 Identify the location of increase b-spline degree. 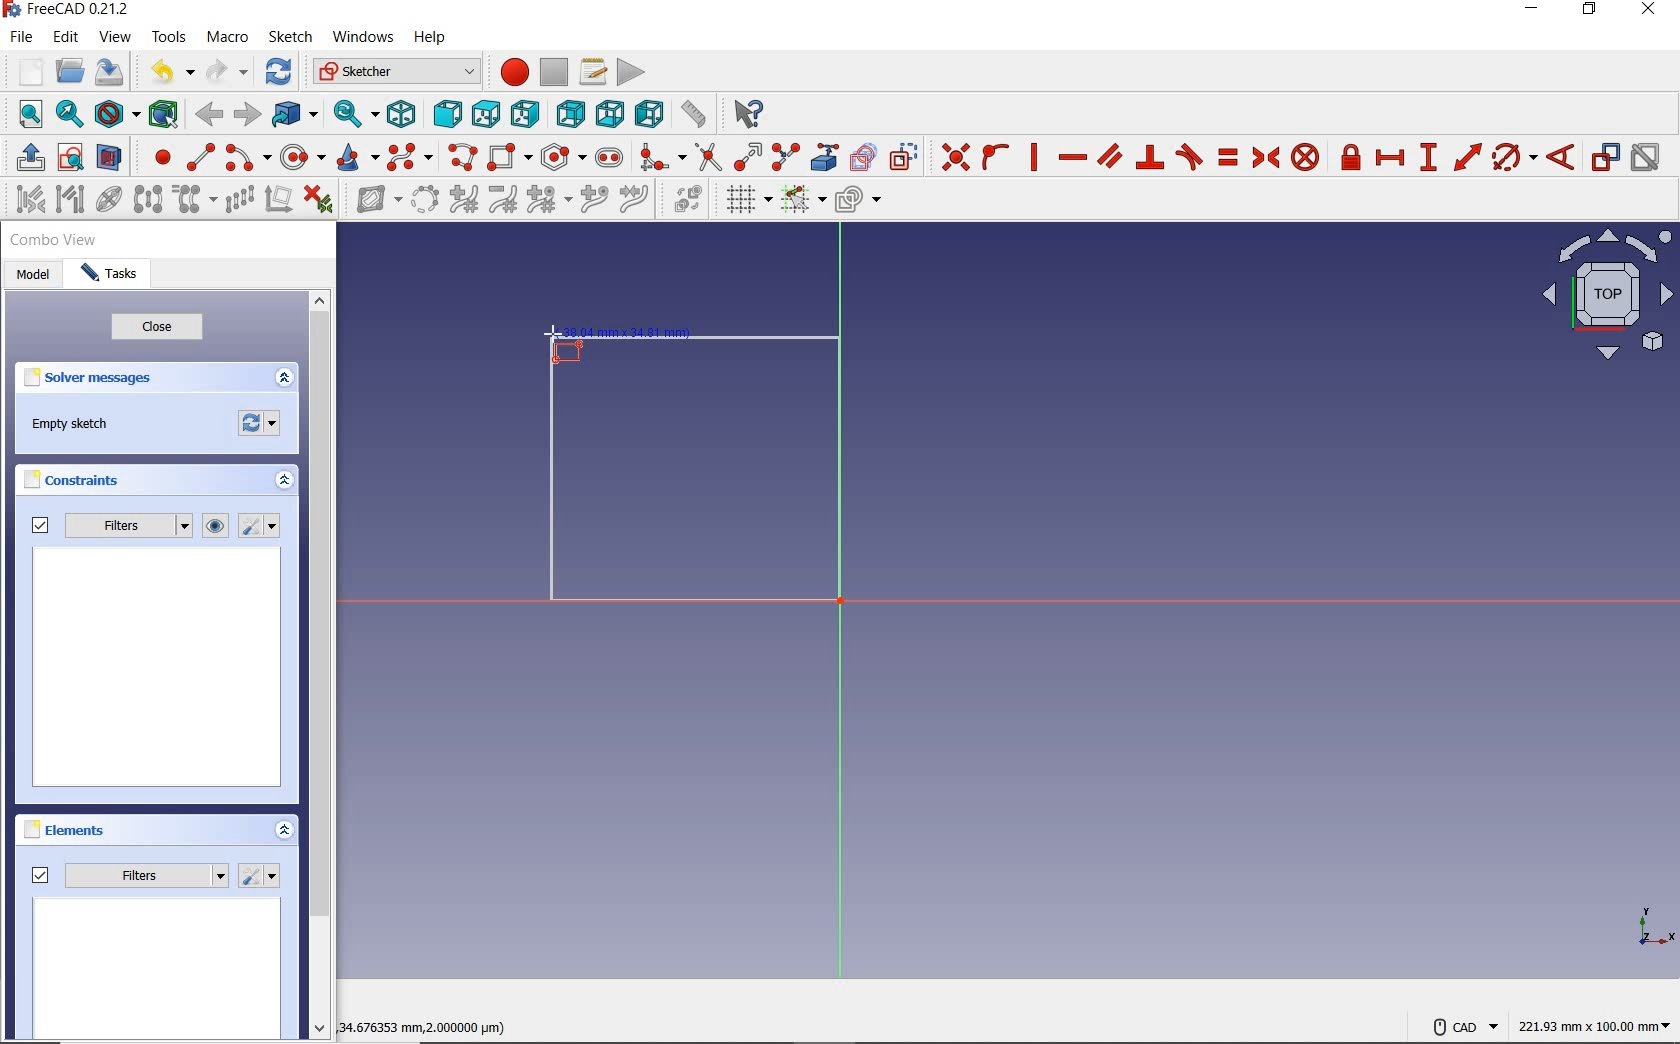
(462, 201).